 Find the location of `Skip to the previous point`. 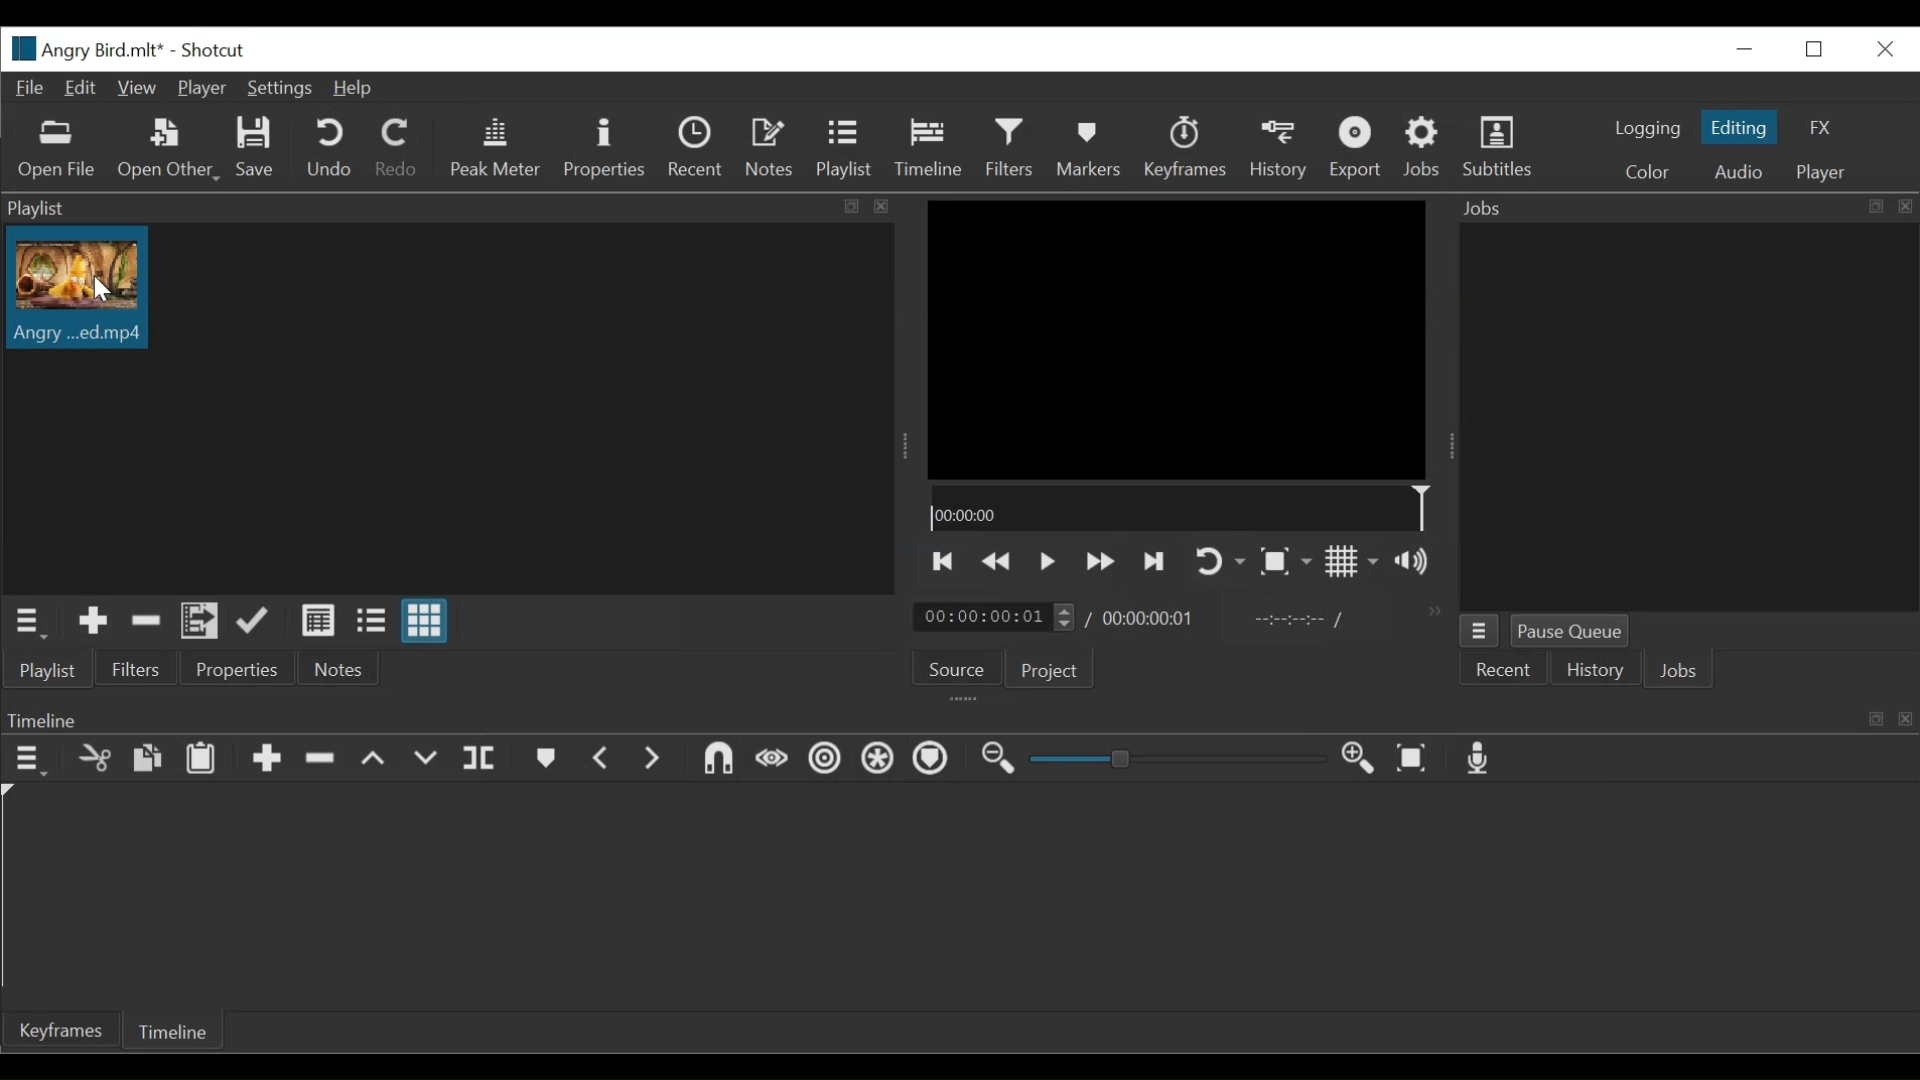

Skip to the previous point is located at coordinates (944, 561).